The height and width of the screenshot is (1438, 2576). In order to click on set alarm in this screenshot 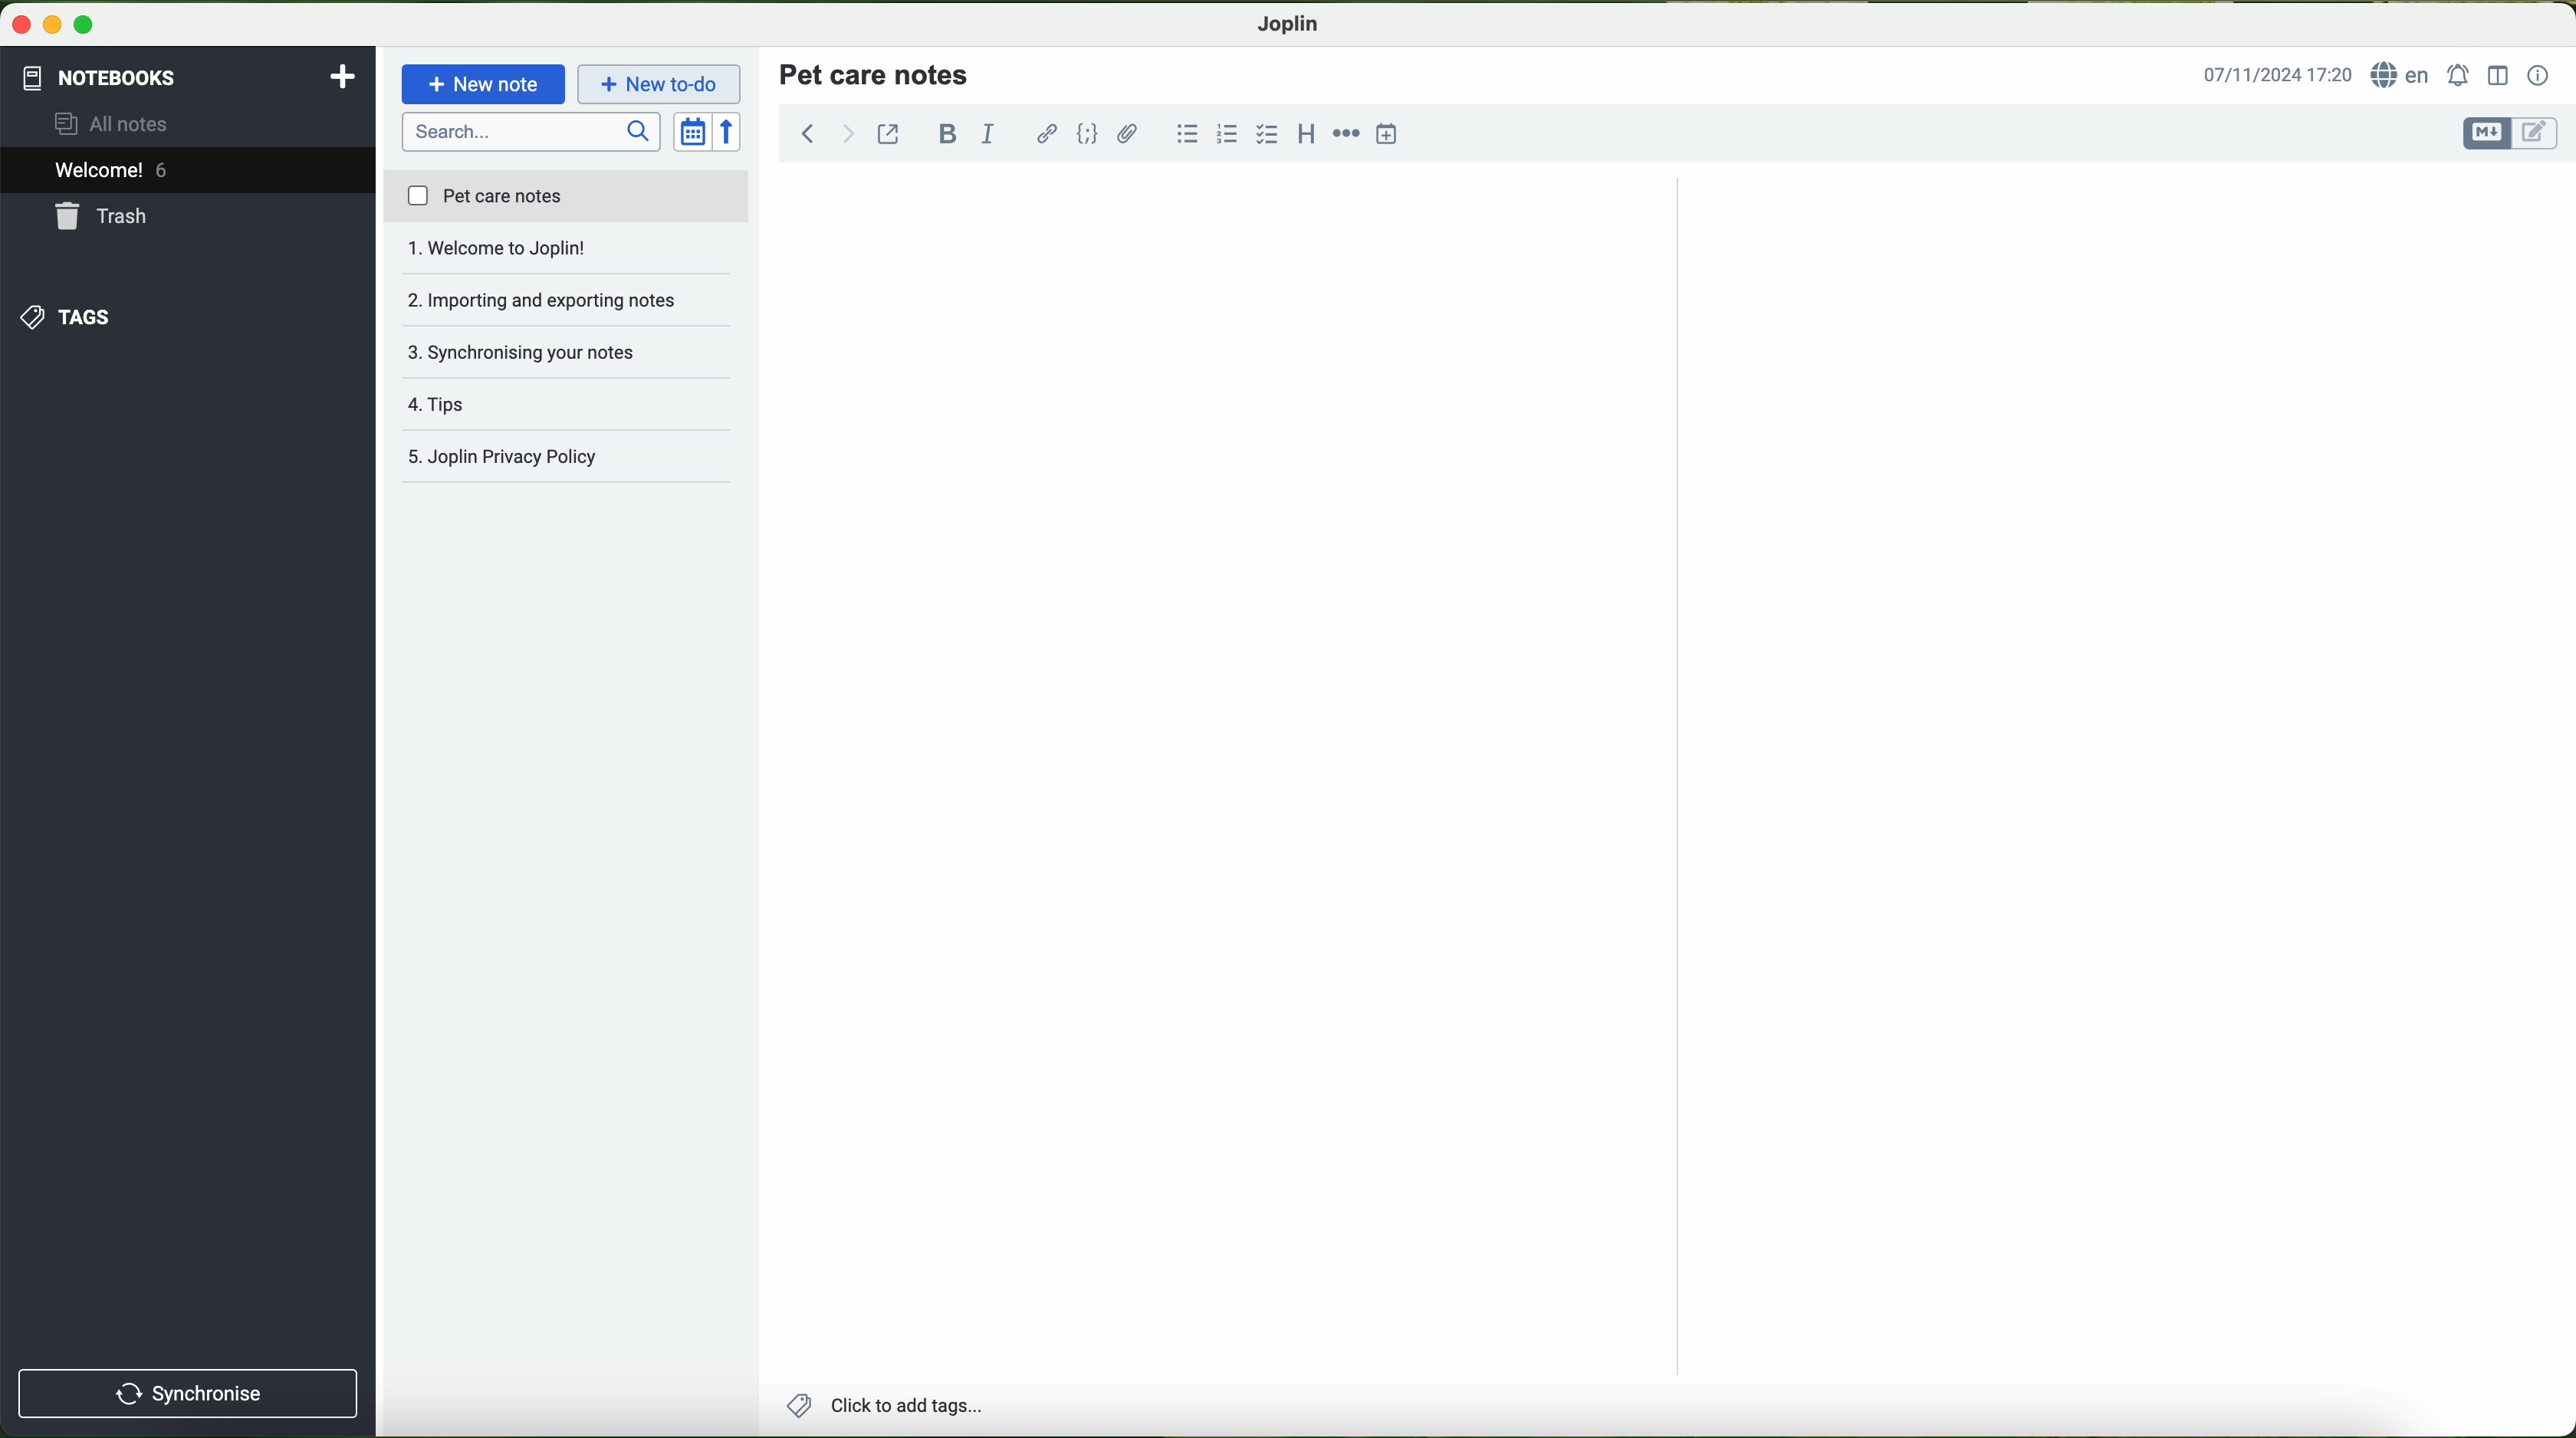, I will do `click(2461, 75)`.